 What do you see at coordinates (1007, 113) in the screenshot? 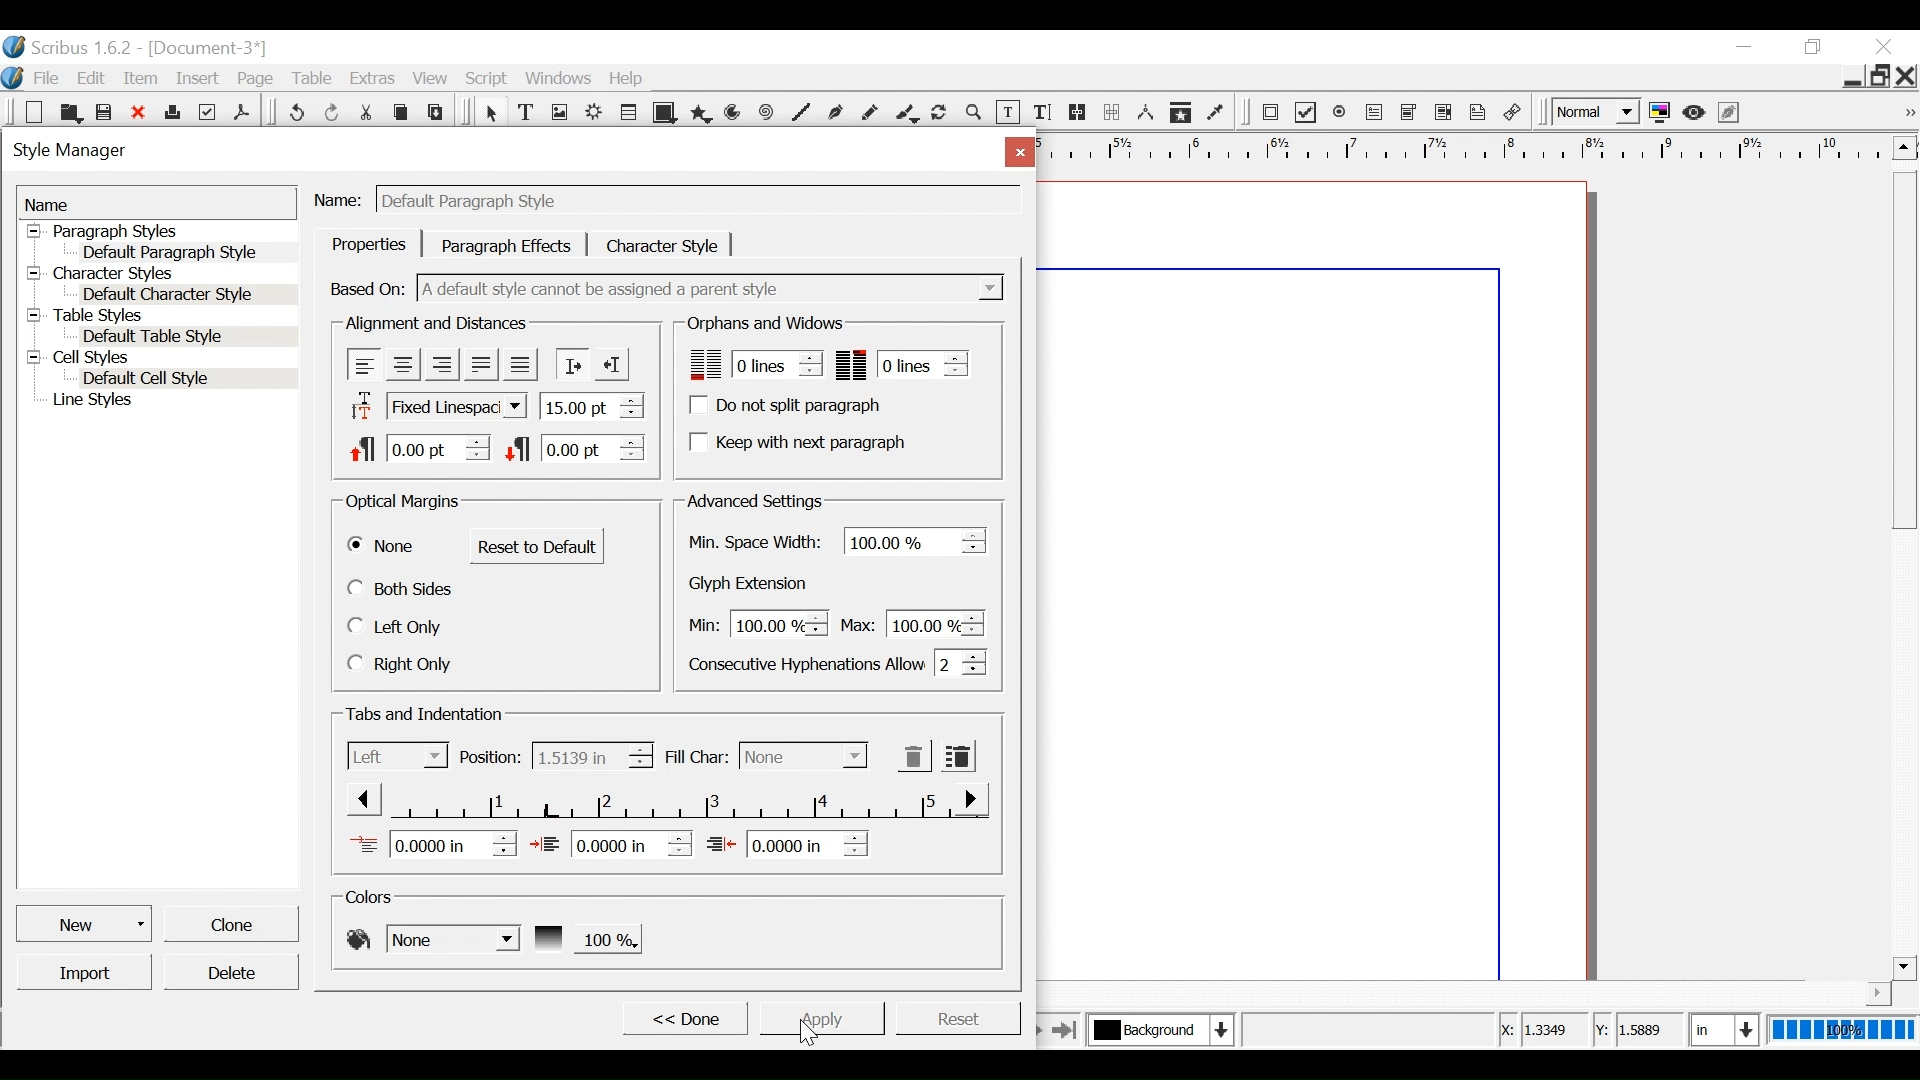
I see `Edit Contents of frame` at bounding box center [1007, 113].